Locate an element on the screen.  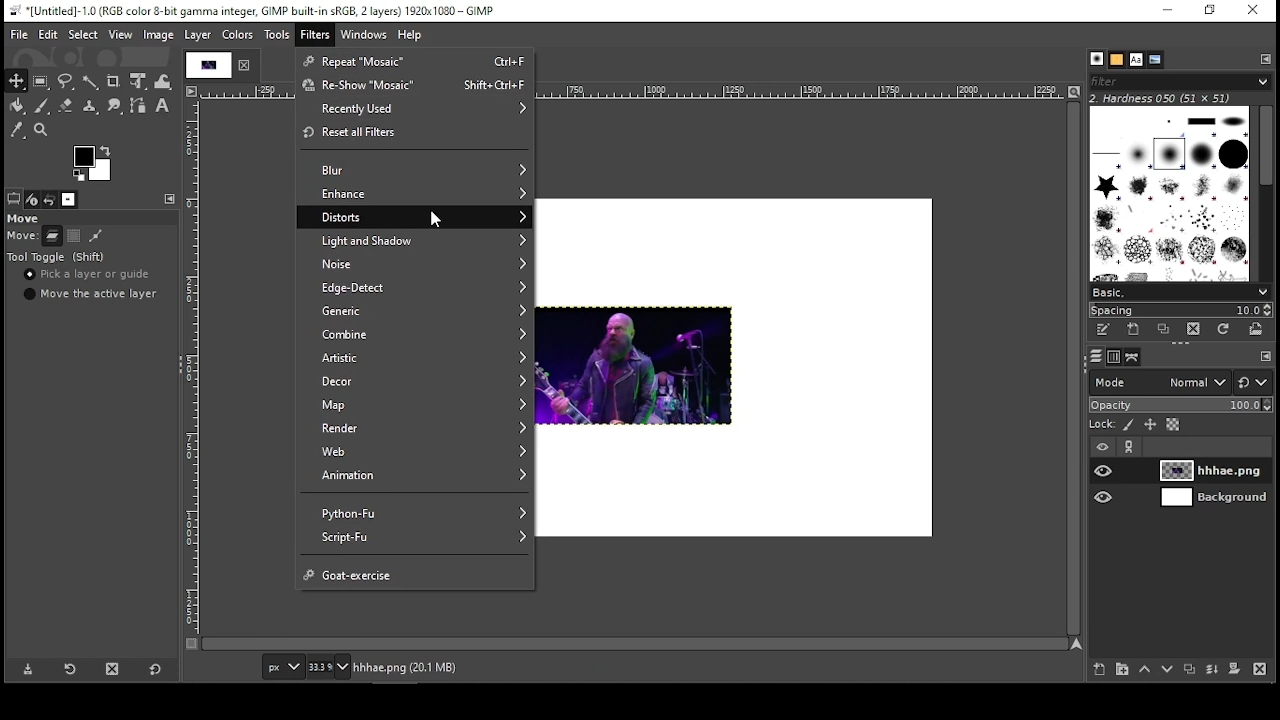
goat exercise is located at coordinates (418, 574).